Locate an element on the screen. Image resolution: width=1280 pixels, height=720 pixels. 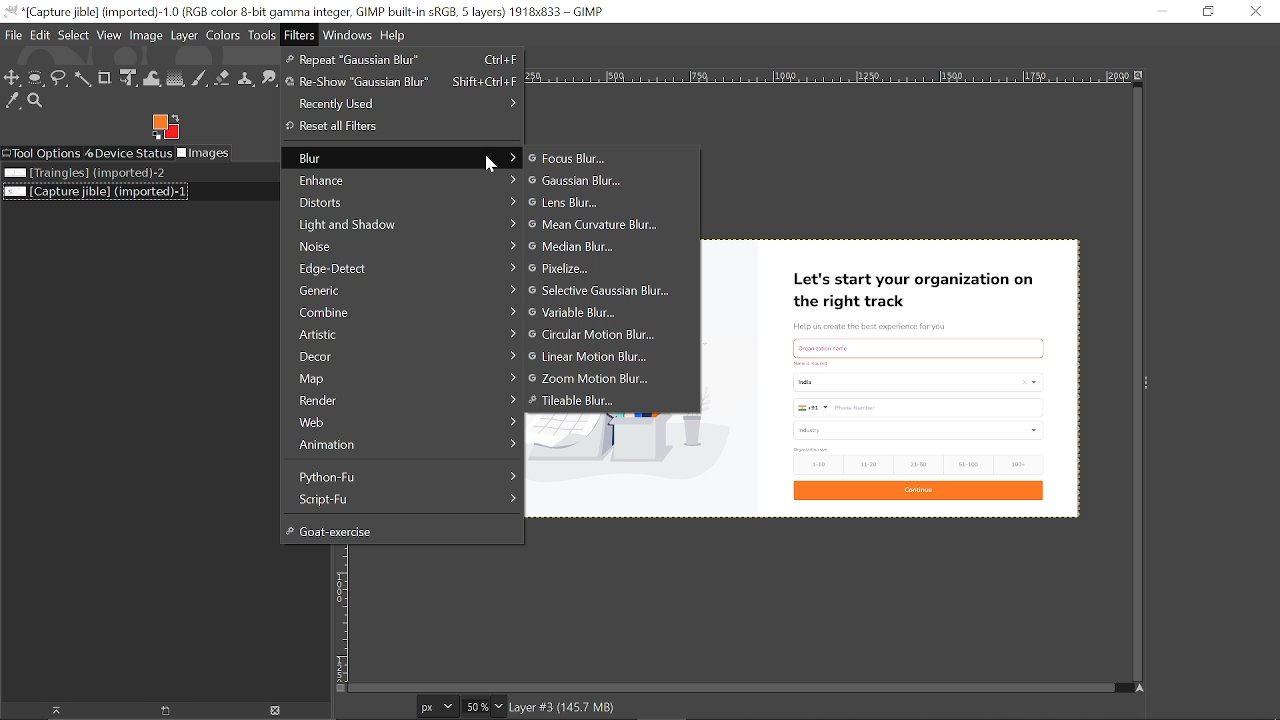
Render is located at coordinates (403, 401).